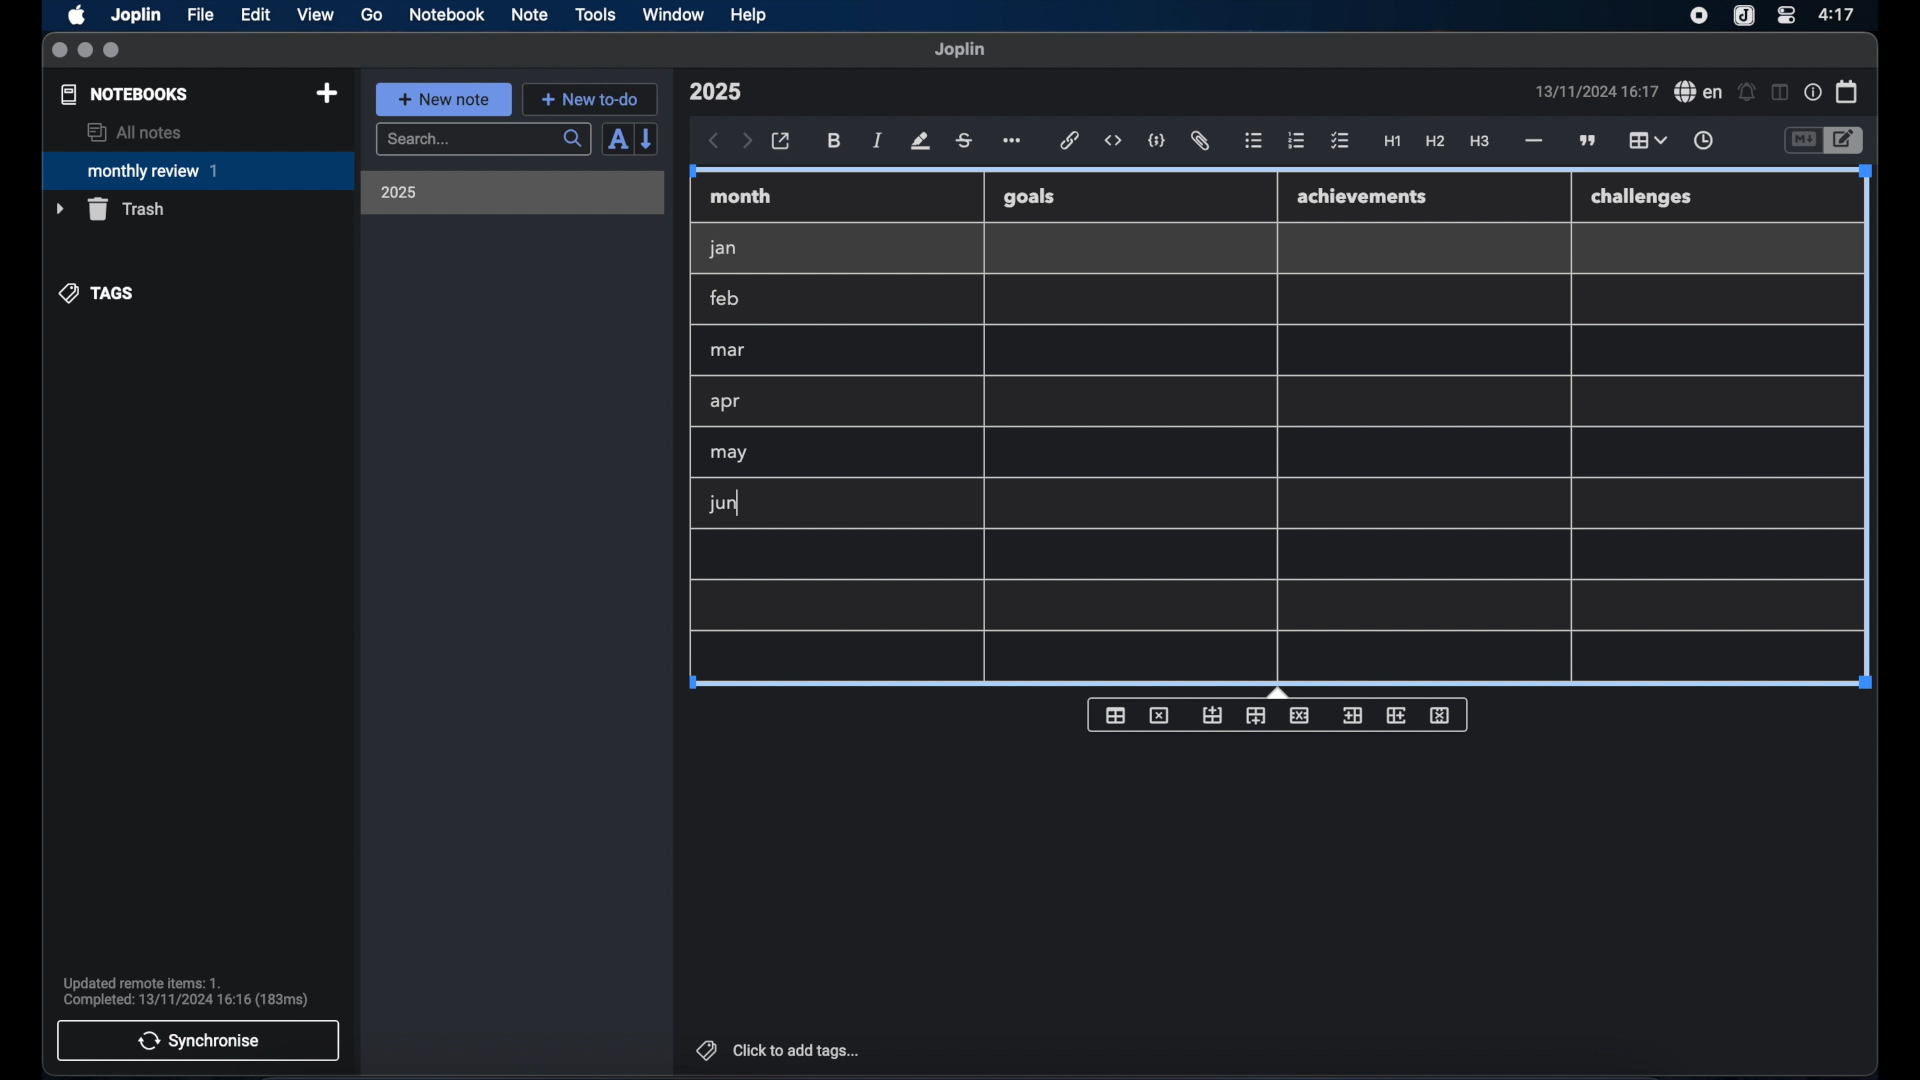 This screenshot has width=1920, height=1080. Describe the element at coordinates (960, 49) in the screenshot. I see `joplin` at that location.